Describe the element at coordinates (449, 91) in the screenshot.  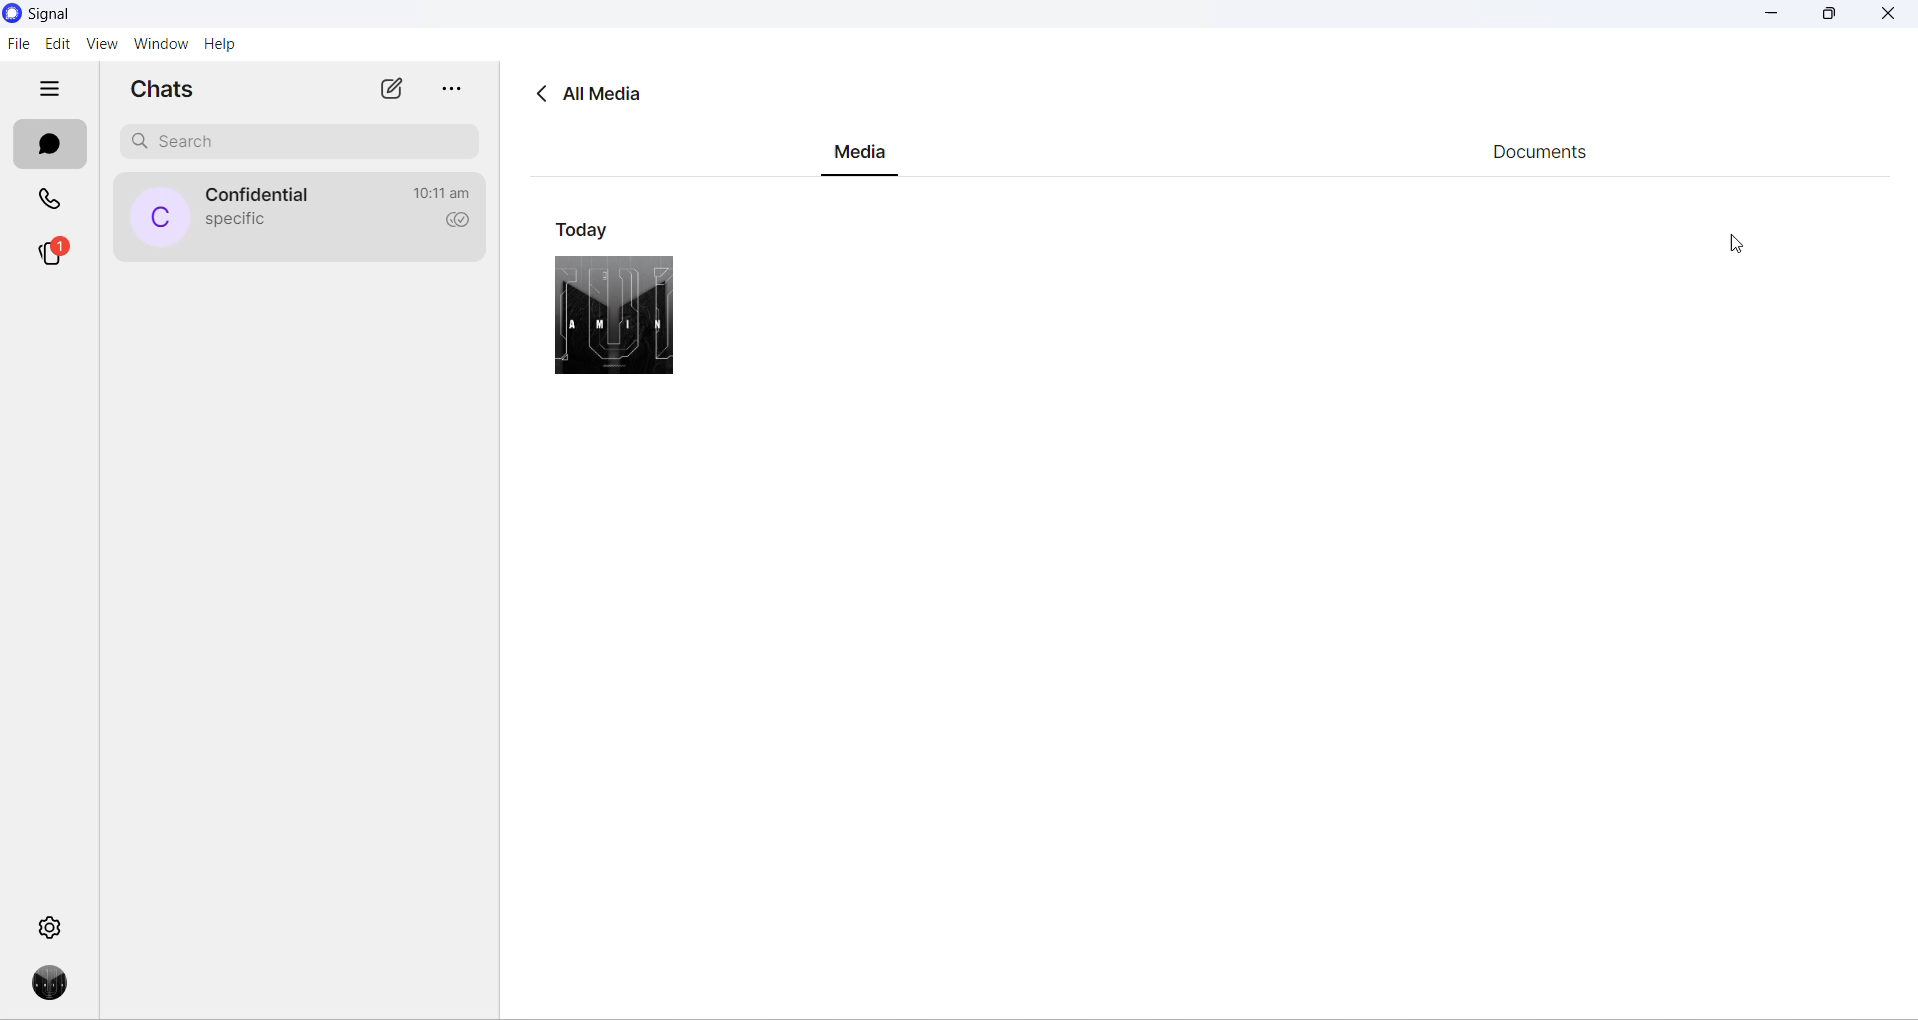
I see `more options` at that location.